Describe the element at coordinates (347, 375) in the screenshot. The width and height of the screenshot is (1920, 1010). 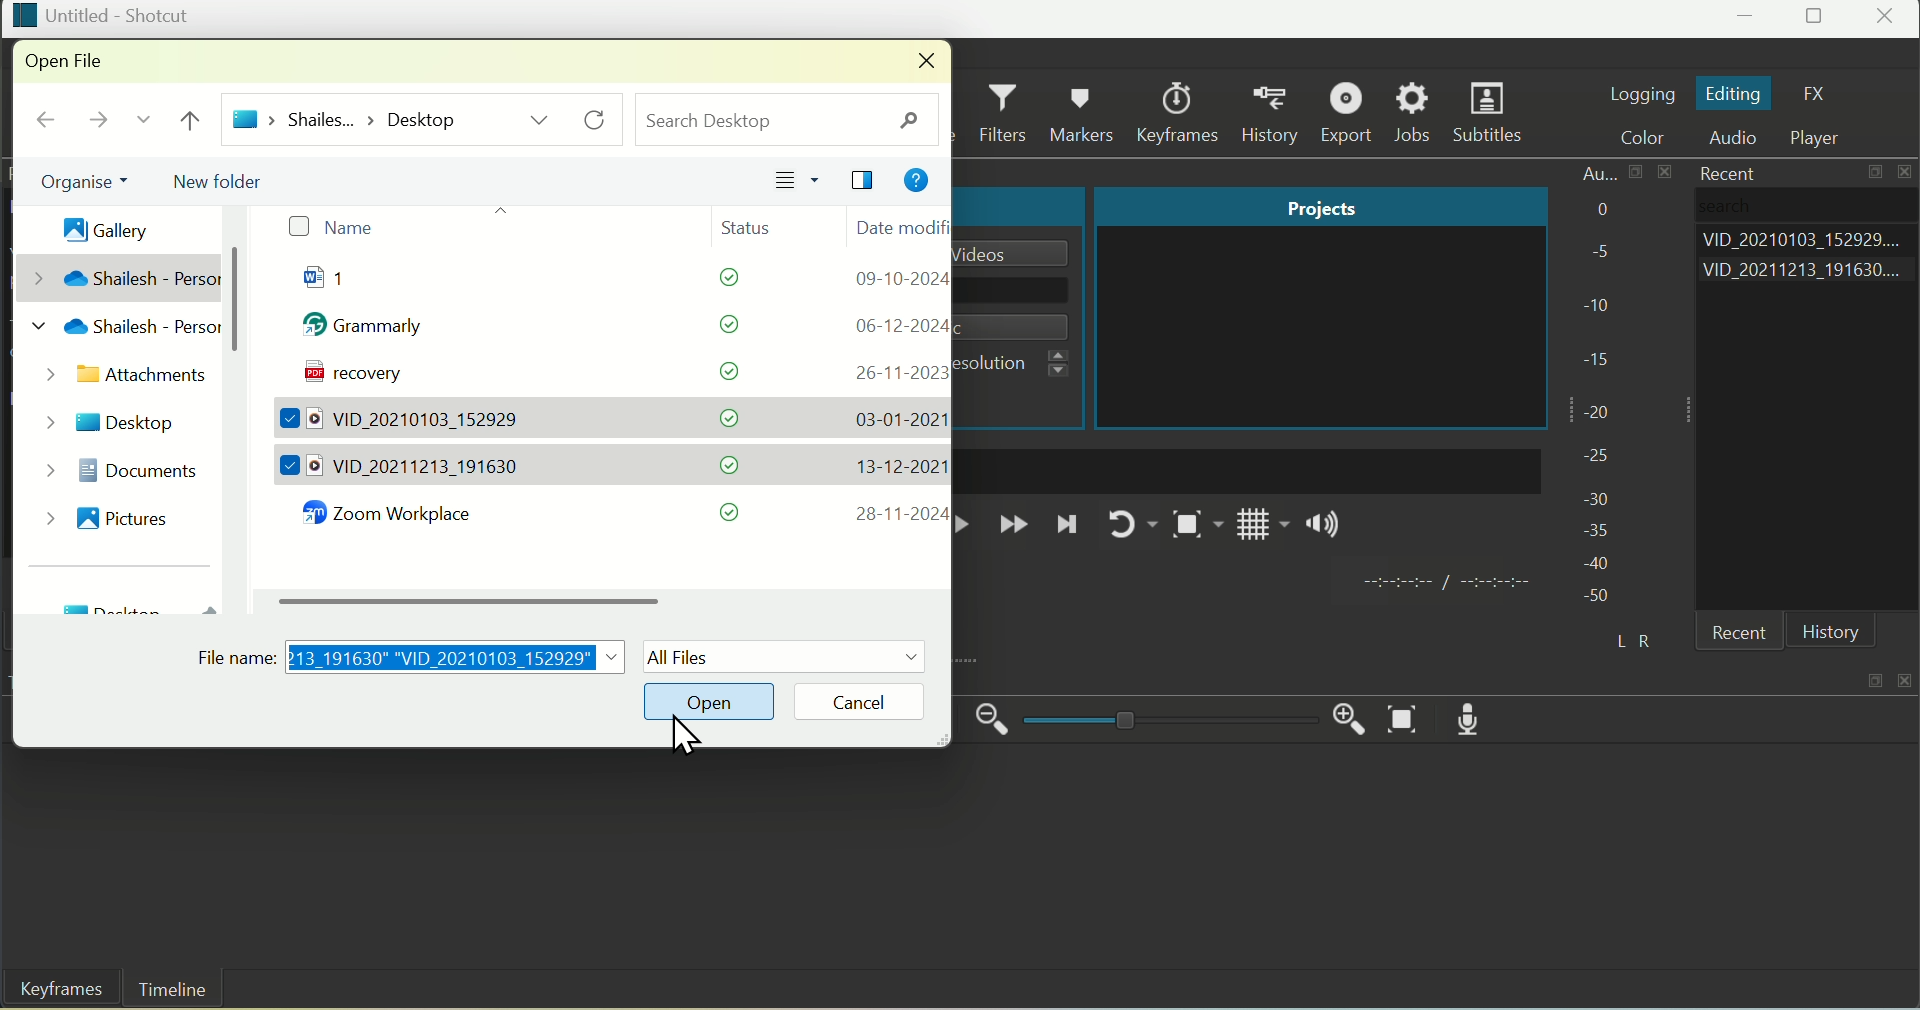
I see `recovery` at that location.